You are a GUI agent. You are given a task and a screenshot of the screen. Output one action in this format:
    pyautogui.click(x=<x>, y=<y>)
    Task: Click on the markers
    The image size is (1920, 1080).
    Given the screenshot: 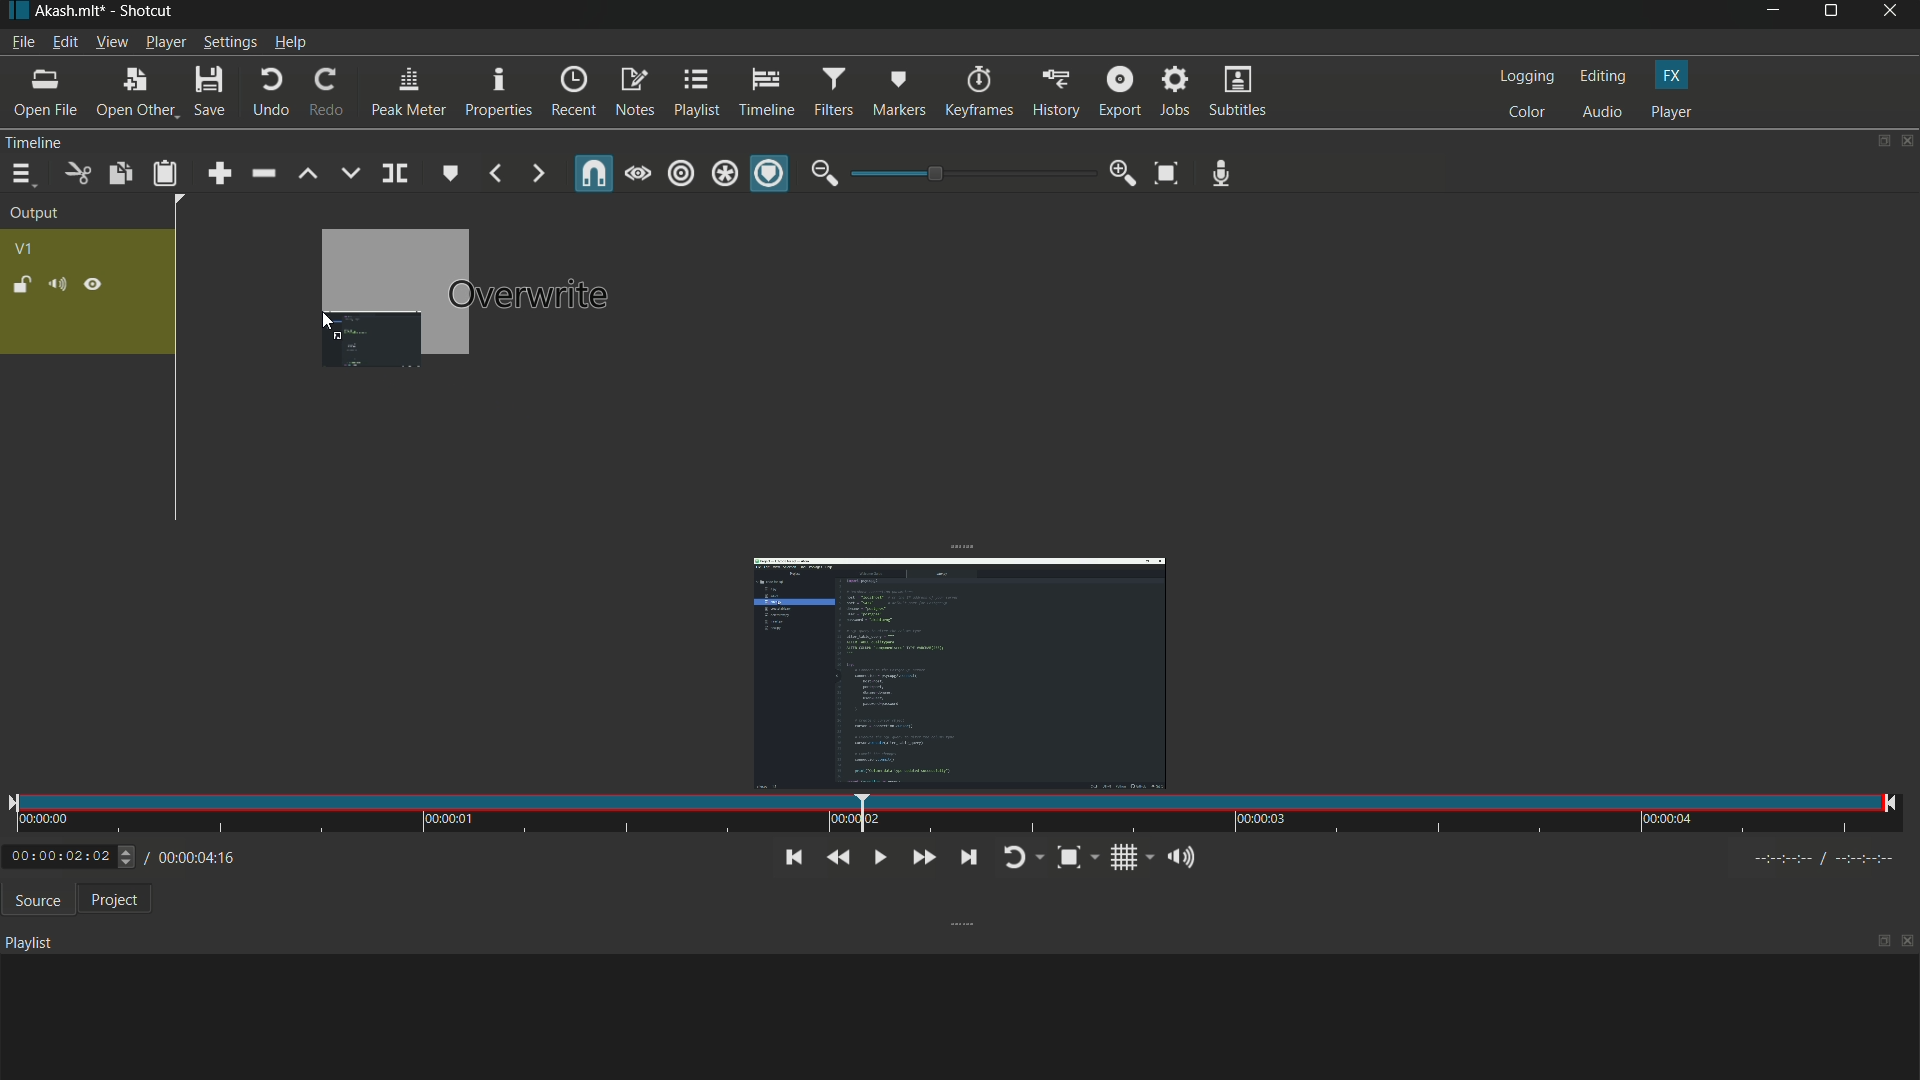 What is the action you would take?
    pyautogui.click(x=901, y=92)
    